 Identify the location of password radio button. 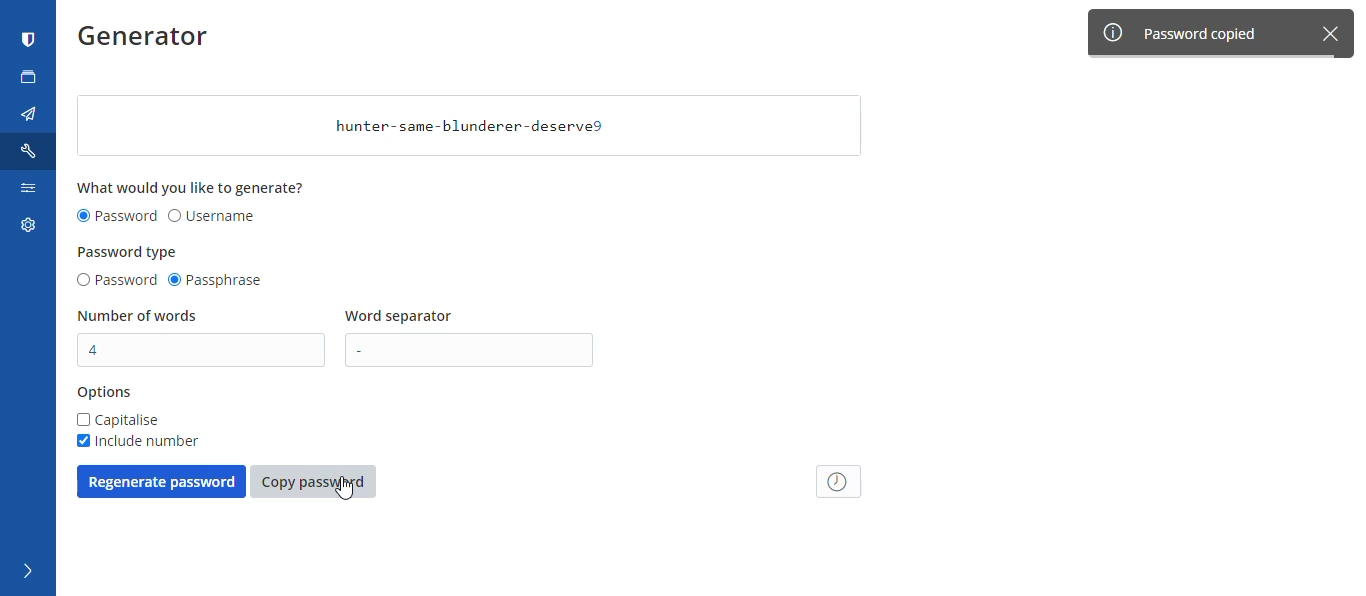
(115, 281).